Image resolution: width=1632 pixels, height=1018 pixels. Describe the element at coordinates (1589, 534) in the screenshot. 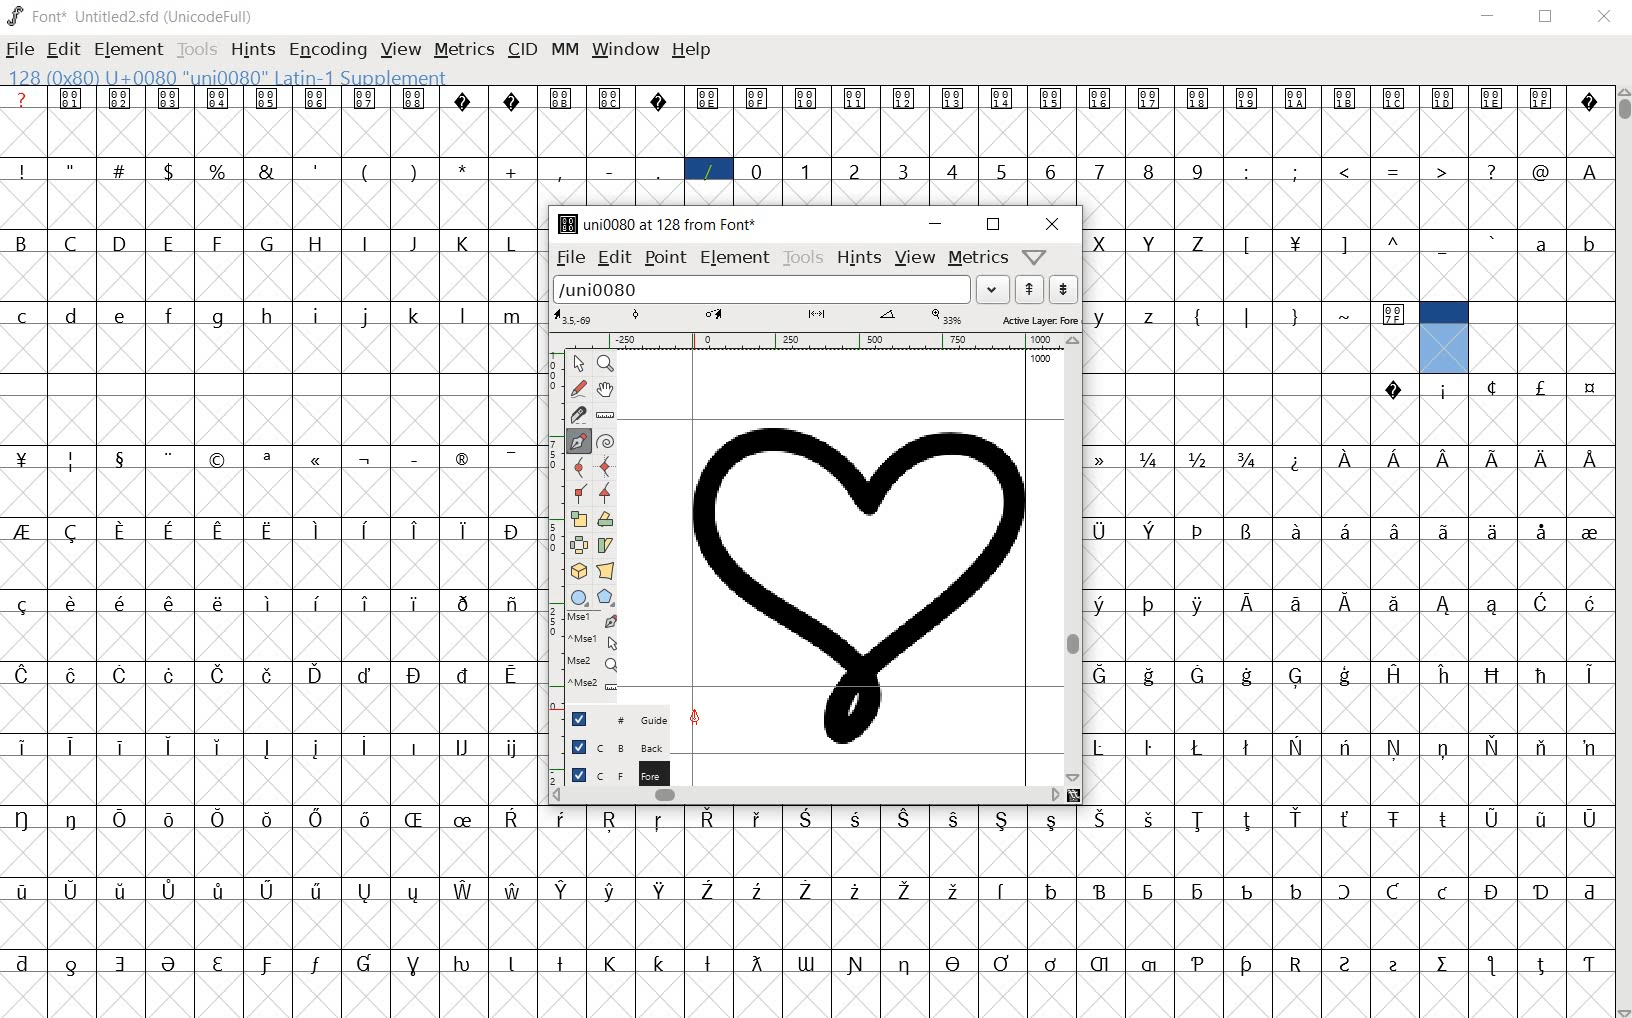

I see `glyph` at that location.